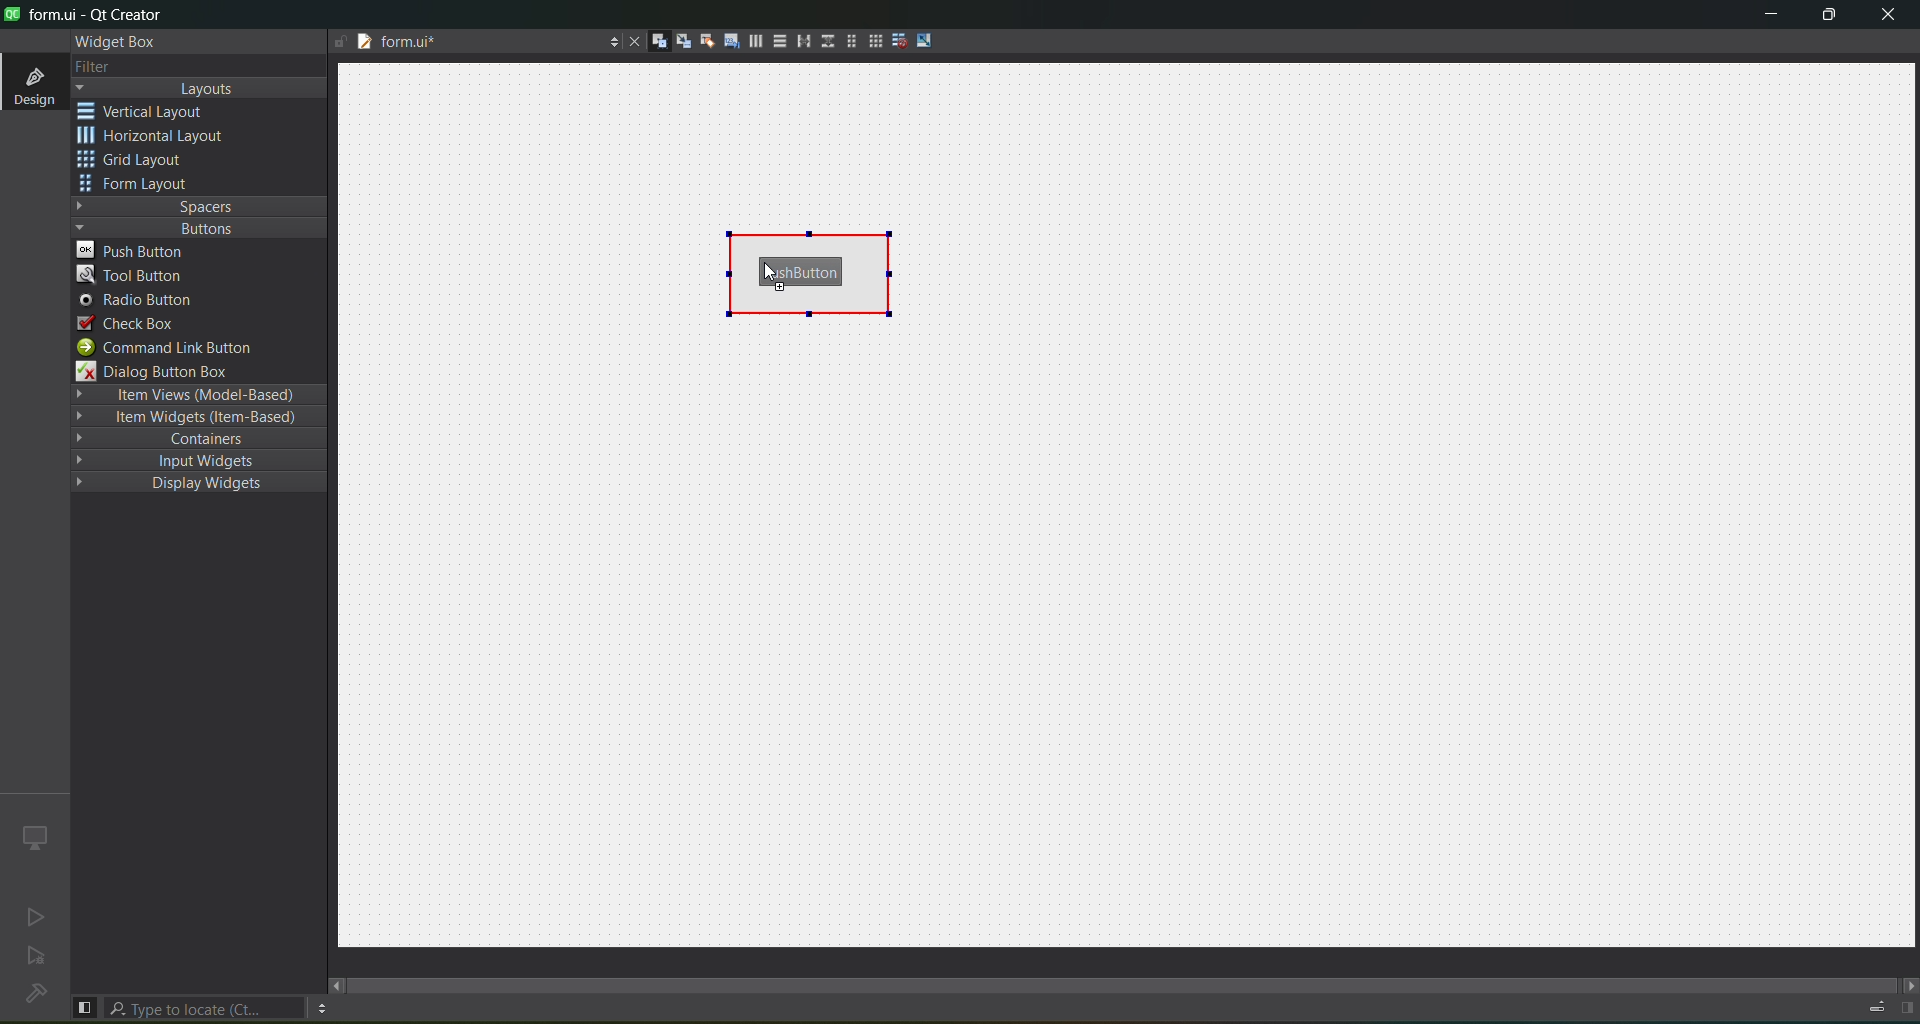  What do you see at coordinates (1826, 17) in the screenshot?
I see `maximize` at bounding box center [1826, 17].